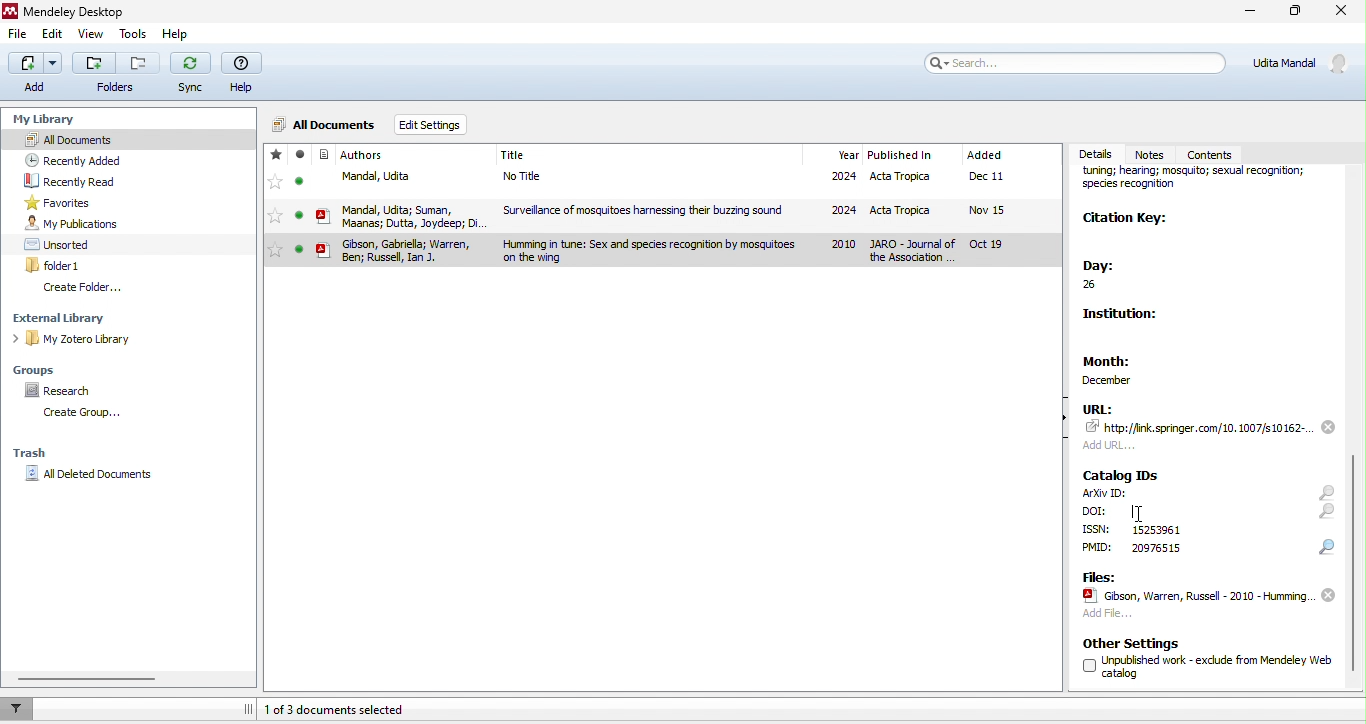 This screenshot has width=1366, height=724. What do you see at coordinates (18, 37) in the screenshot?
I see `file` at bounding box center [18, 37].